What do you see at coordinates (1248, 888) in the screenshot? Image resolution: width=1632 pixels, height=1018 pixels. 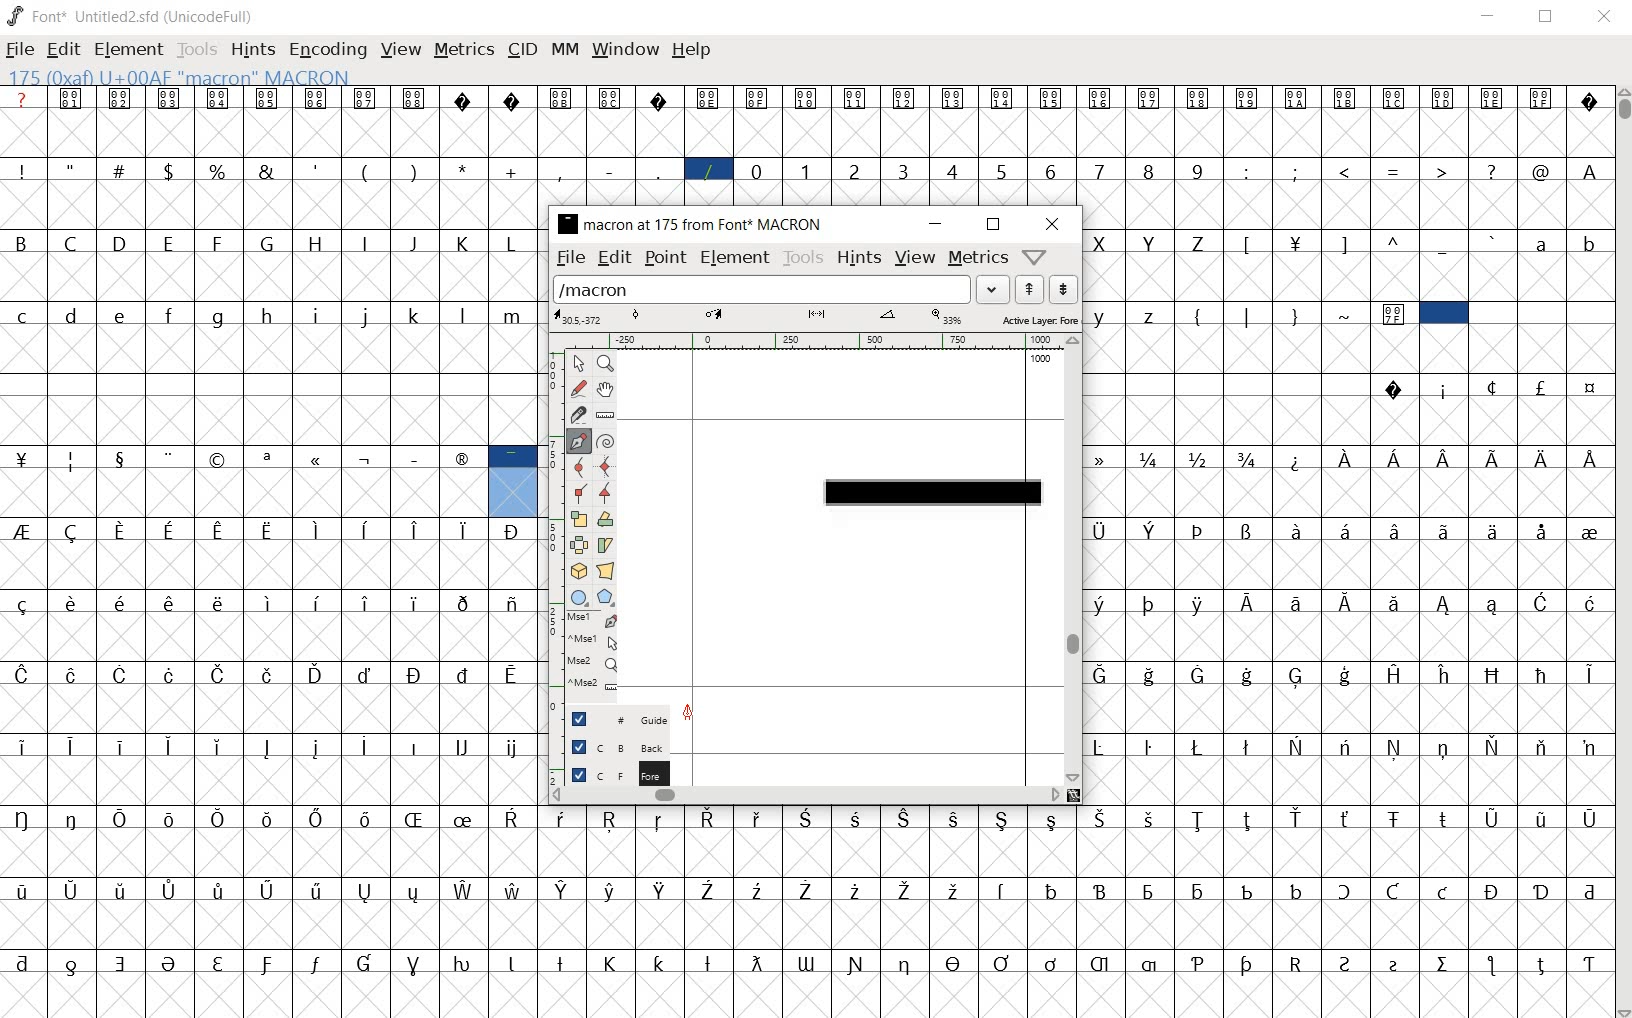 I see `Symbol` at bounding box center [1248, 888].